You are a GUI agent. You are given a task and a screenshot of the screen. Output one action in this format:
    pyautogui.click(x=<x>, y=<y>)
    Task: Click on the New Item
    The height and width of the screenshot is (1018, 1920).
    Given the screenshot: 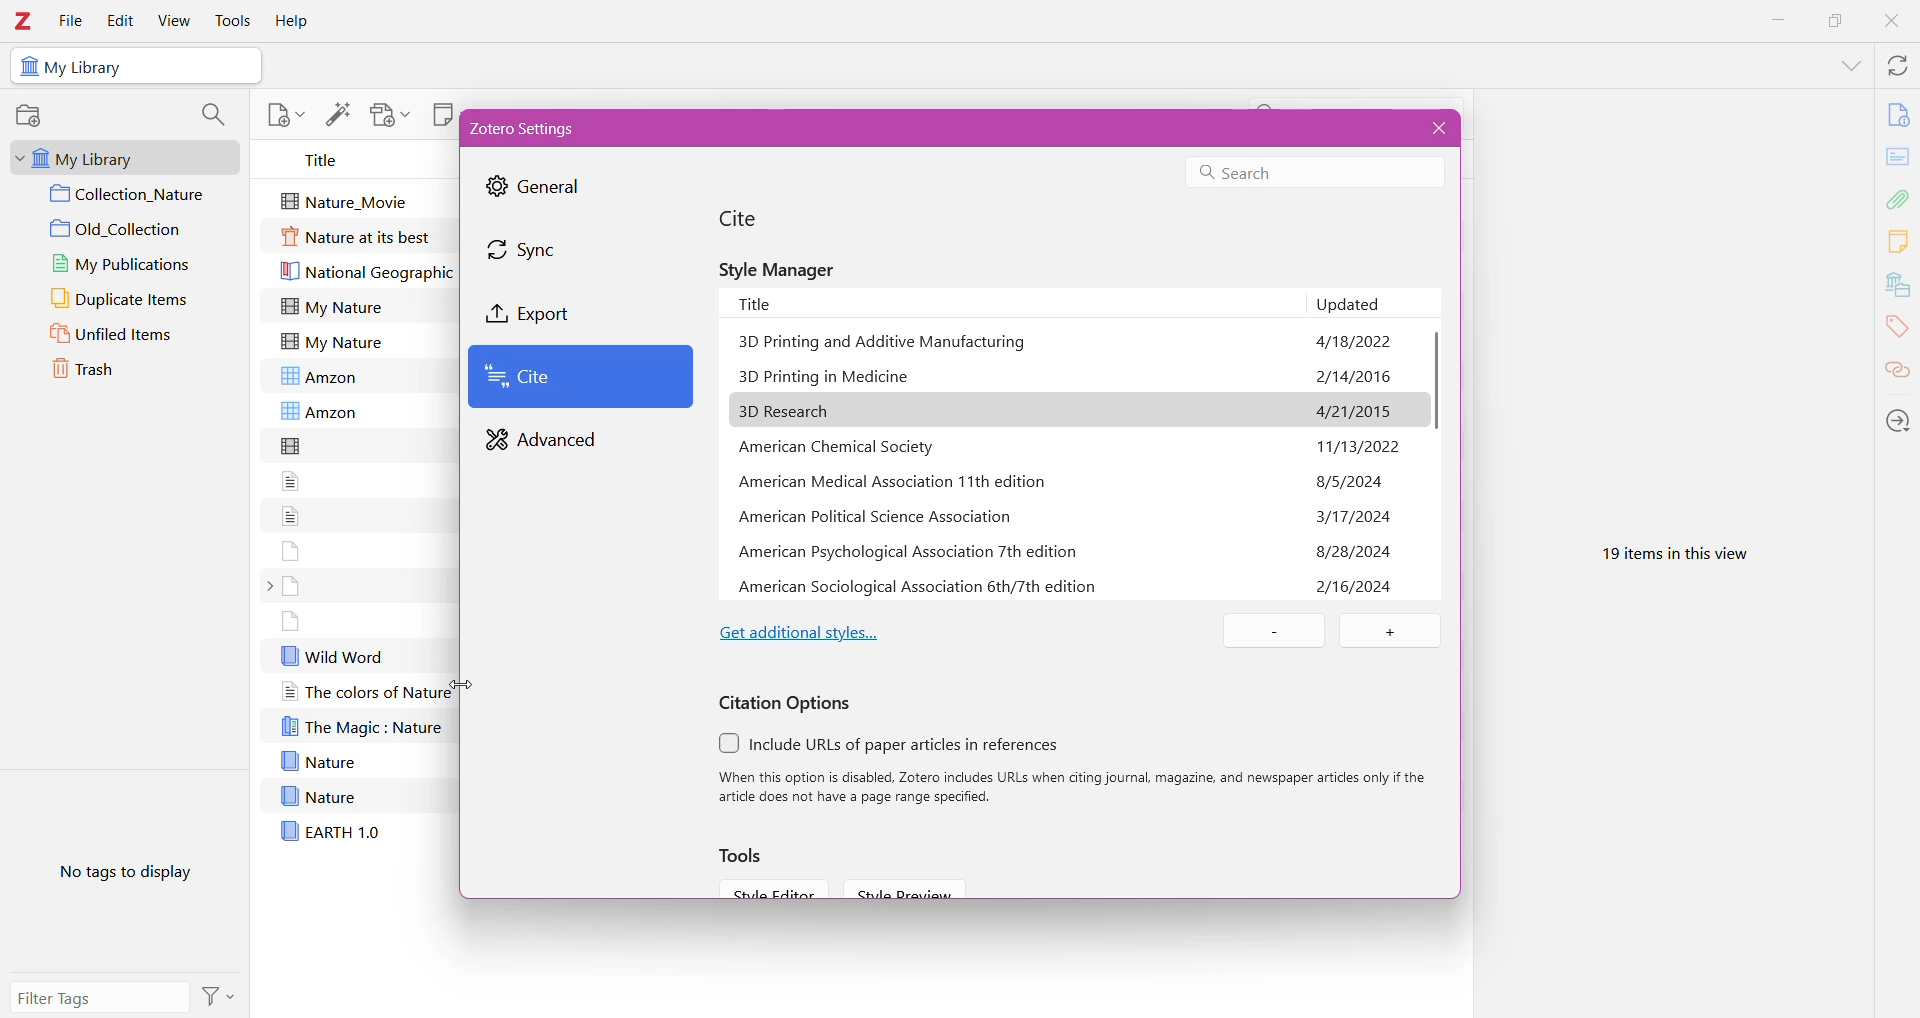 What is the action you would take?
    pyautogui.click(x=285, y=113)
    